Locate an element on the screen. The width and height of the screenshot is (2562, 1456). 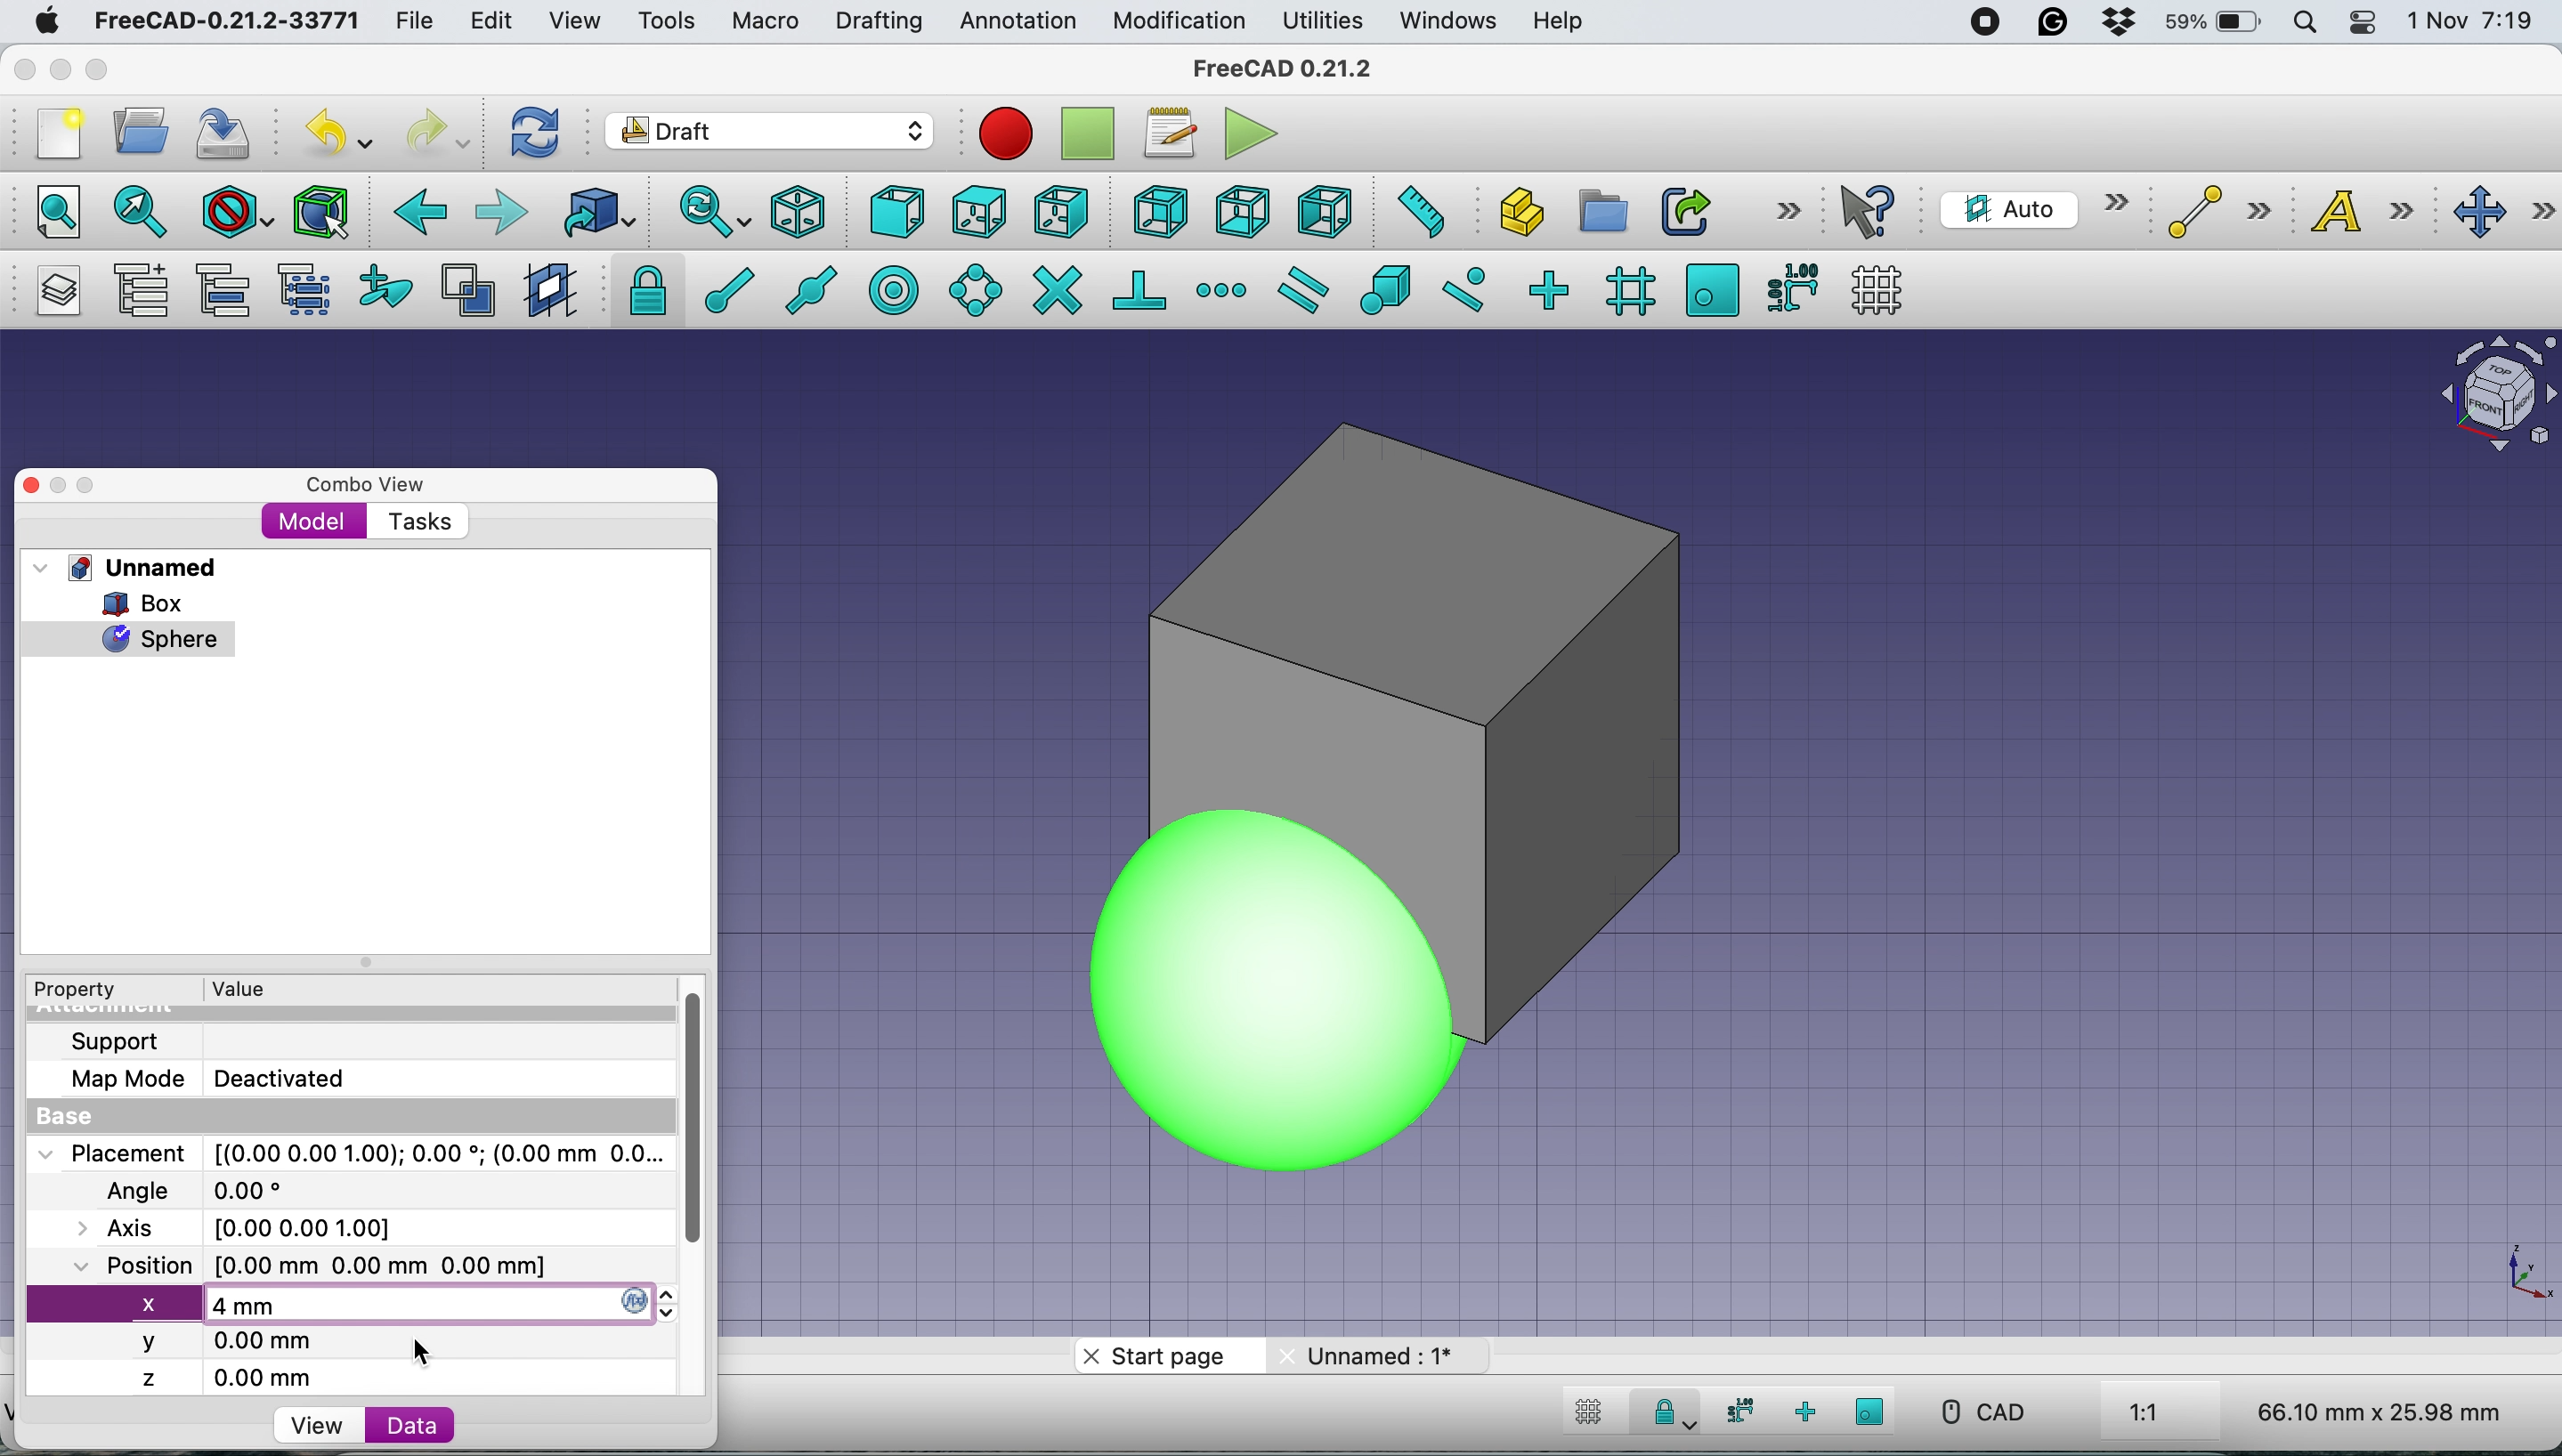
base is located at coordinates (71, 1118).